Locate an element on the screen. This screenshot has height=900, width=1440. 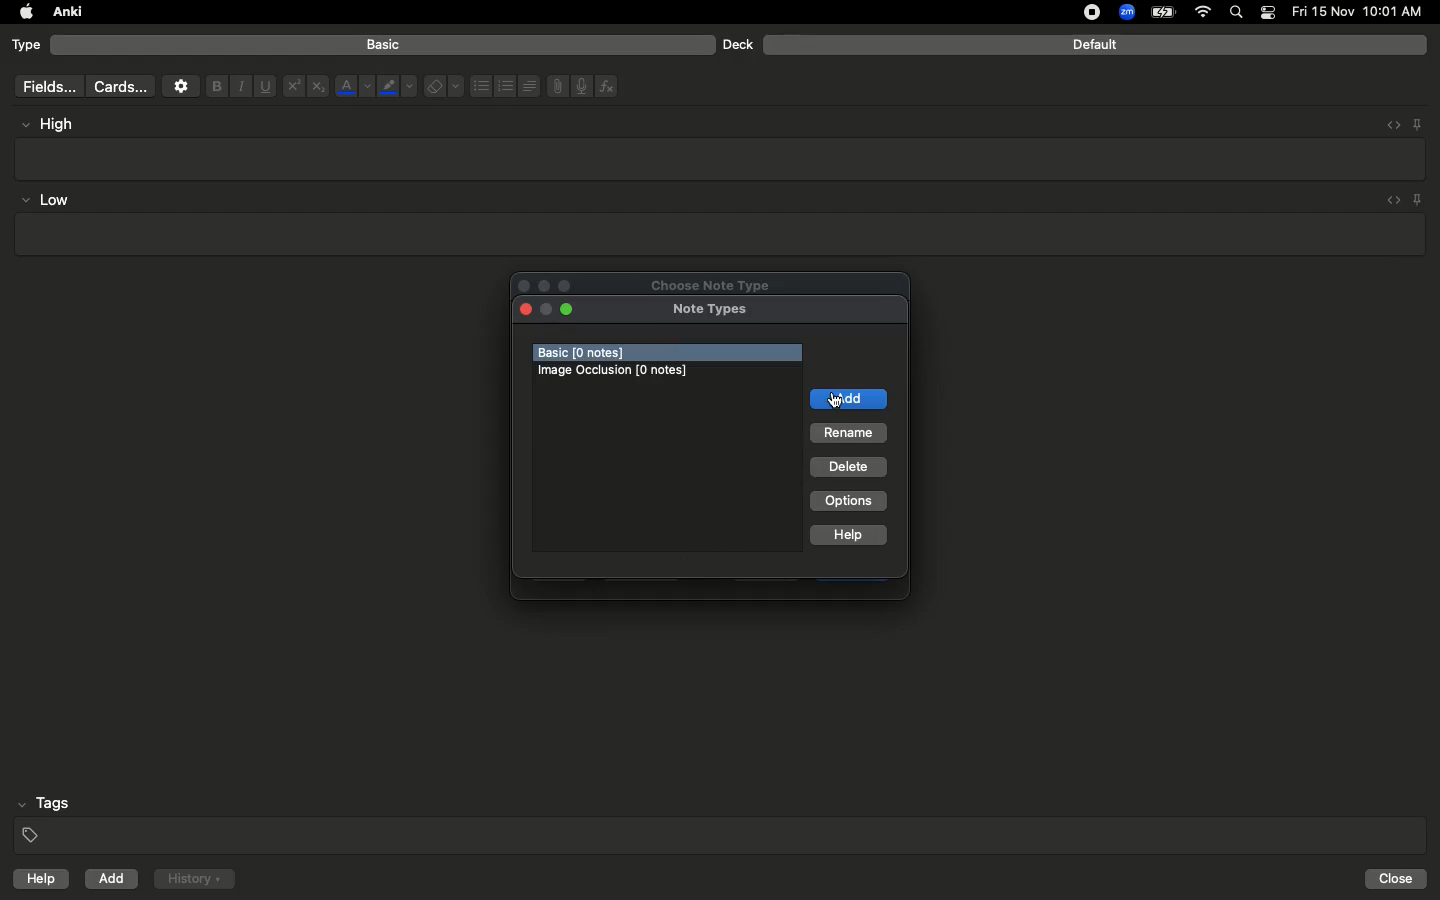
Font color is located at coordinates (353, 86).